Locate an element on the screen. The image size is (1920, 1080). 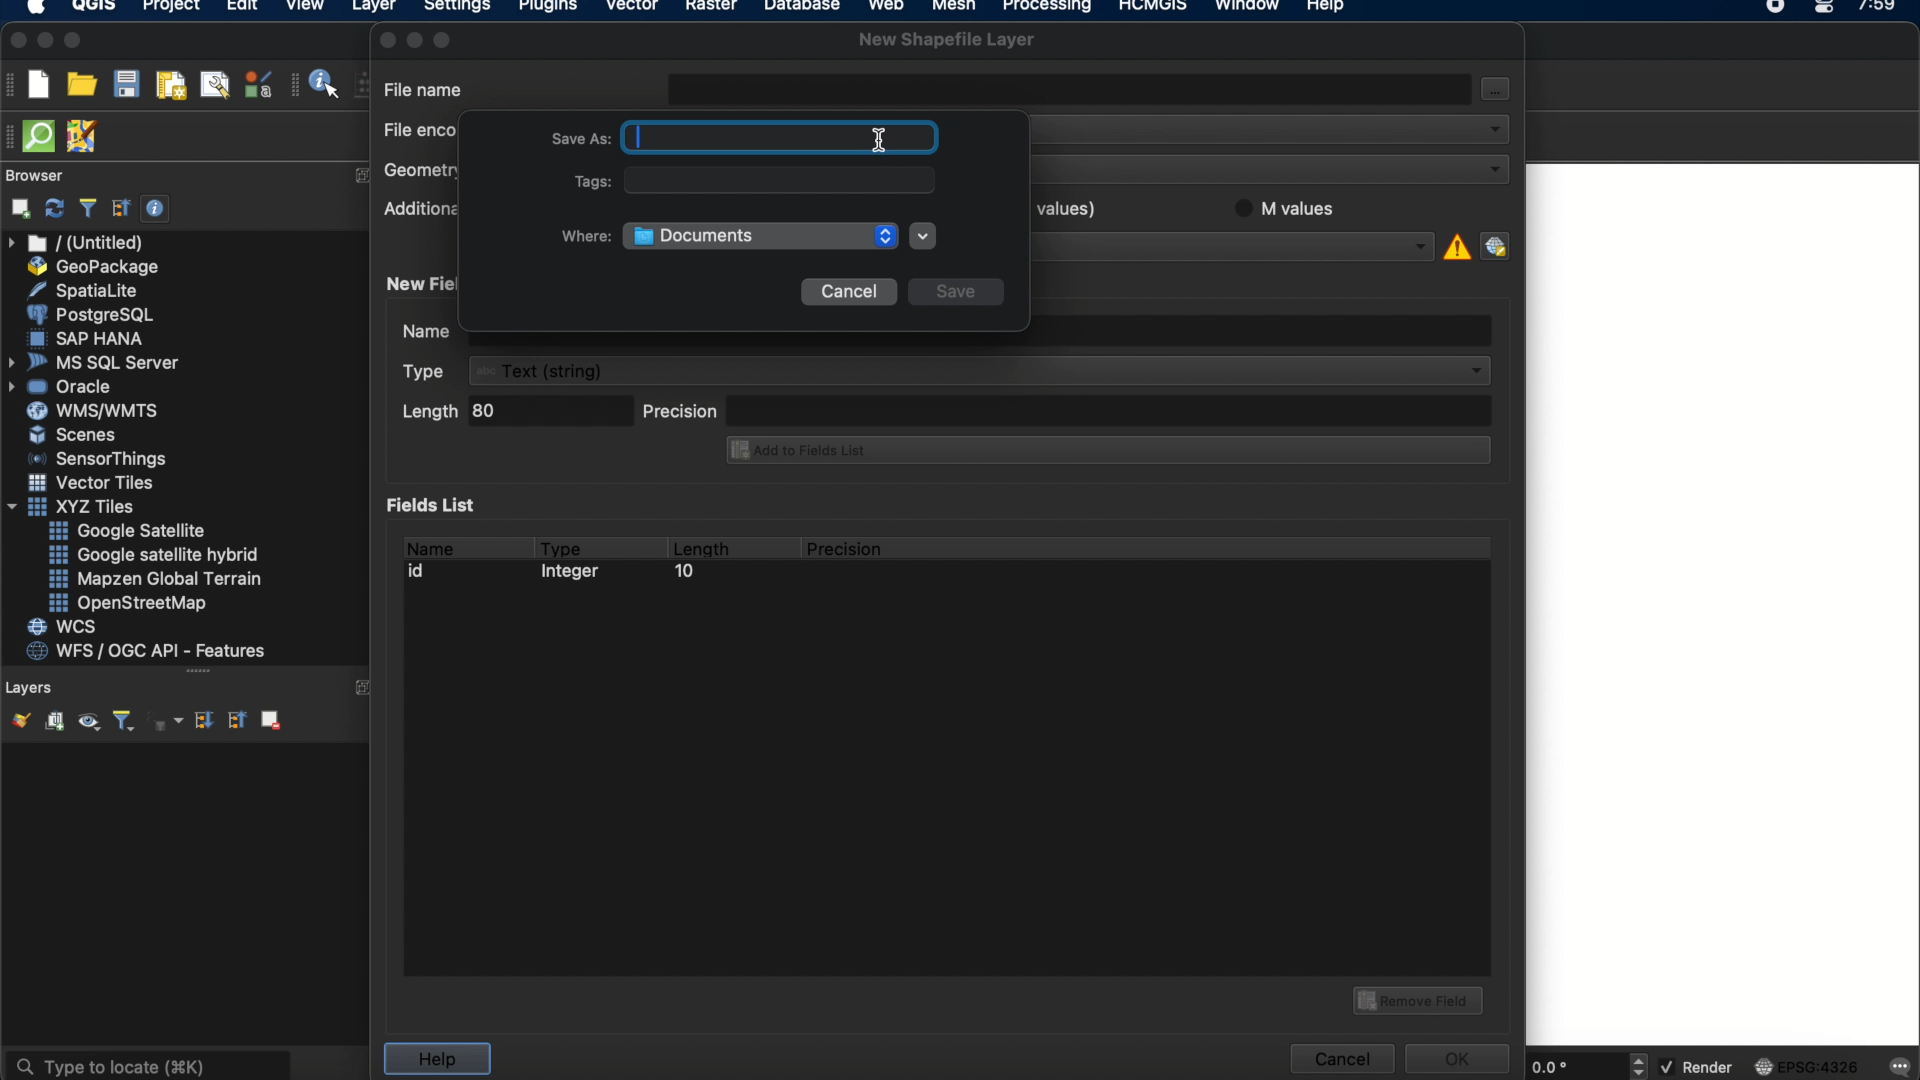
name is located at coordinates (428, 545).